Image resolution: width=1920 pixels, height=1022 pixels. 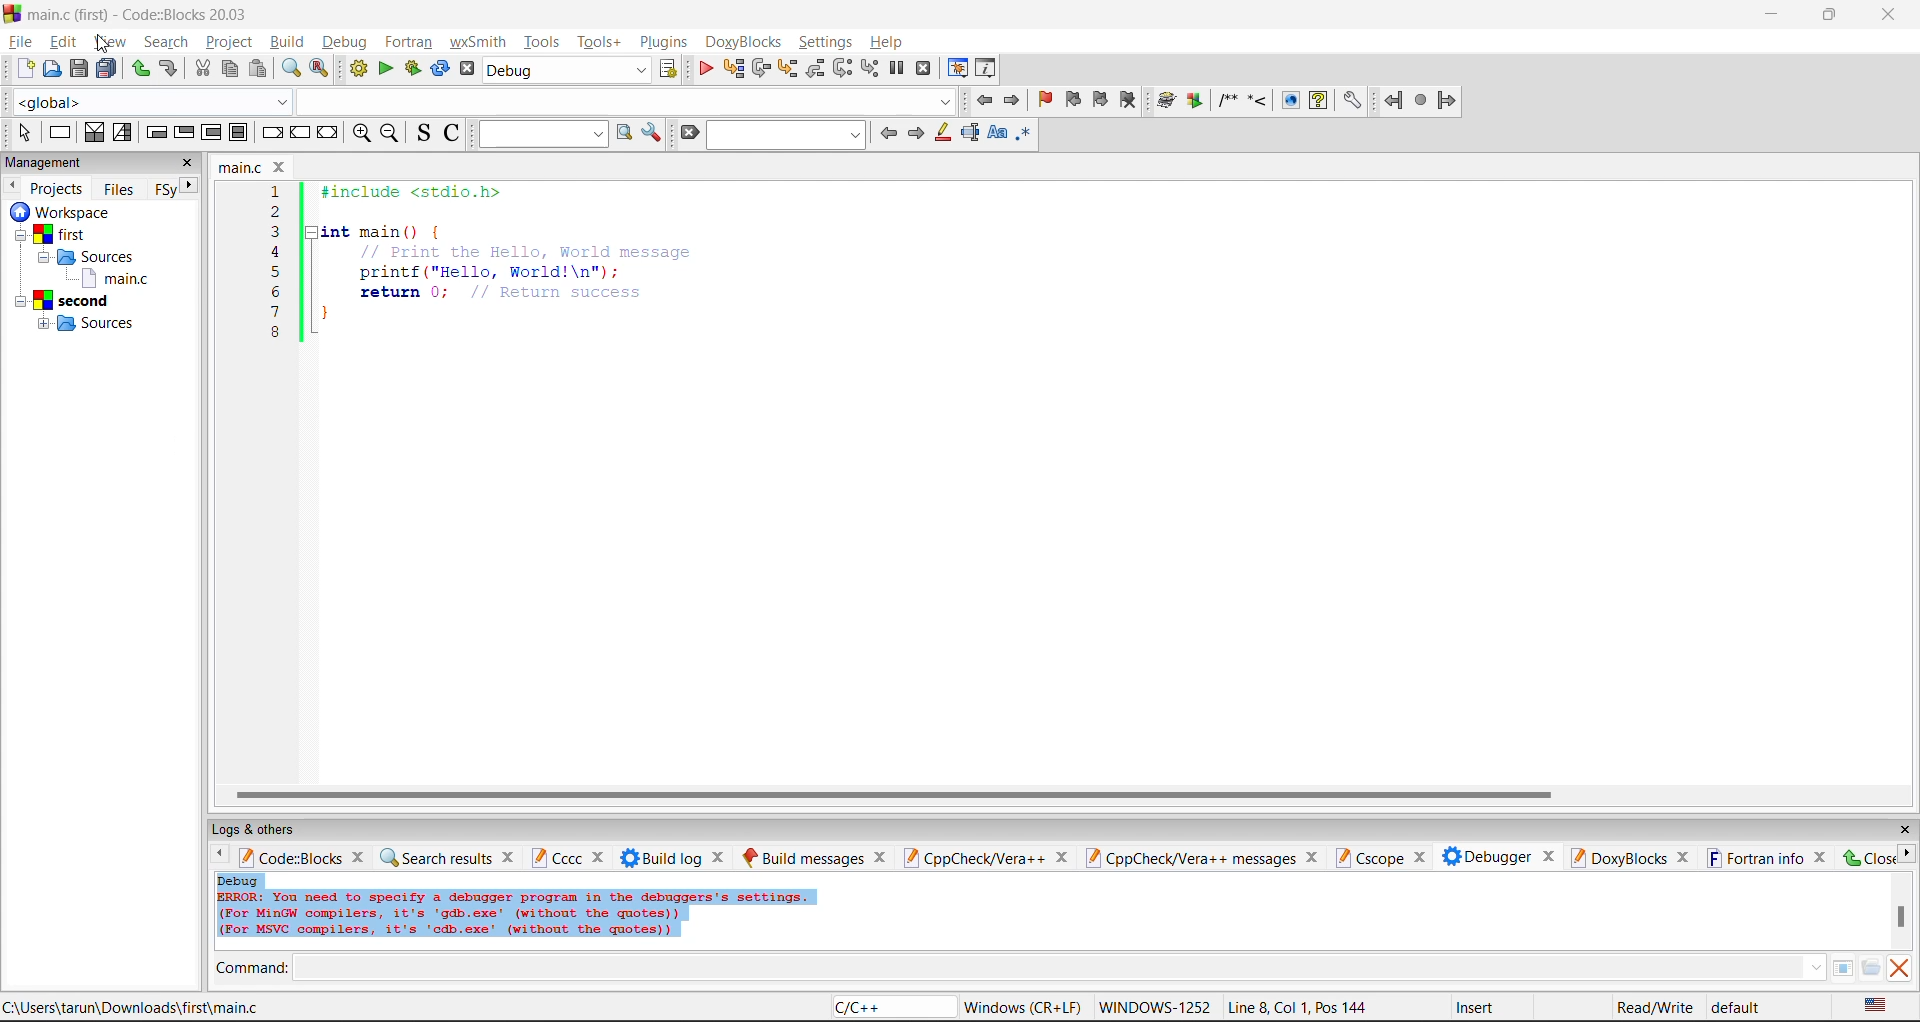 I want to click on setting, so click(x=1353, y=102).